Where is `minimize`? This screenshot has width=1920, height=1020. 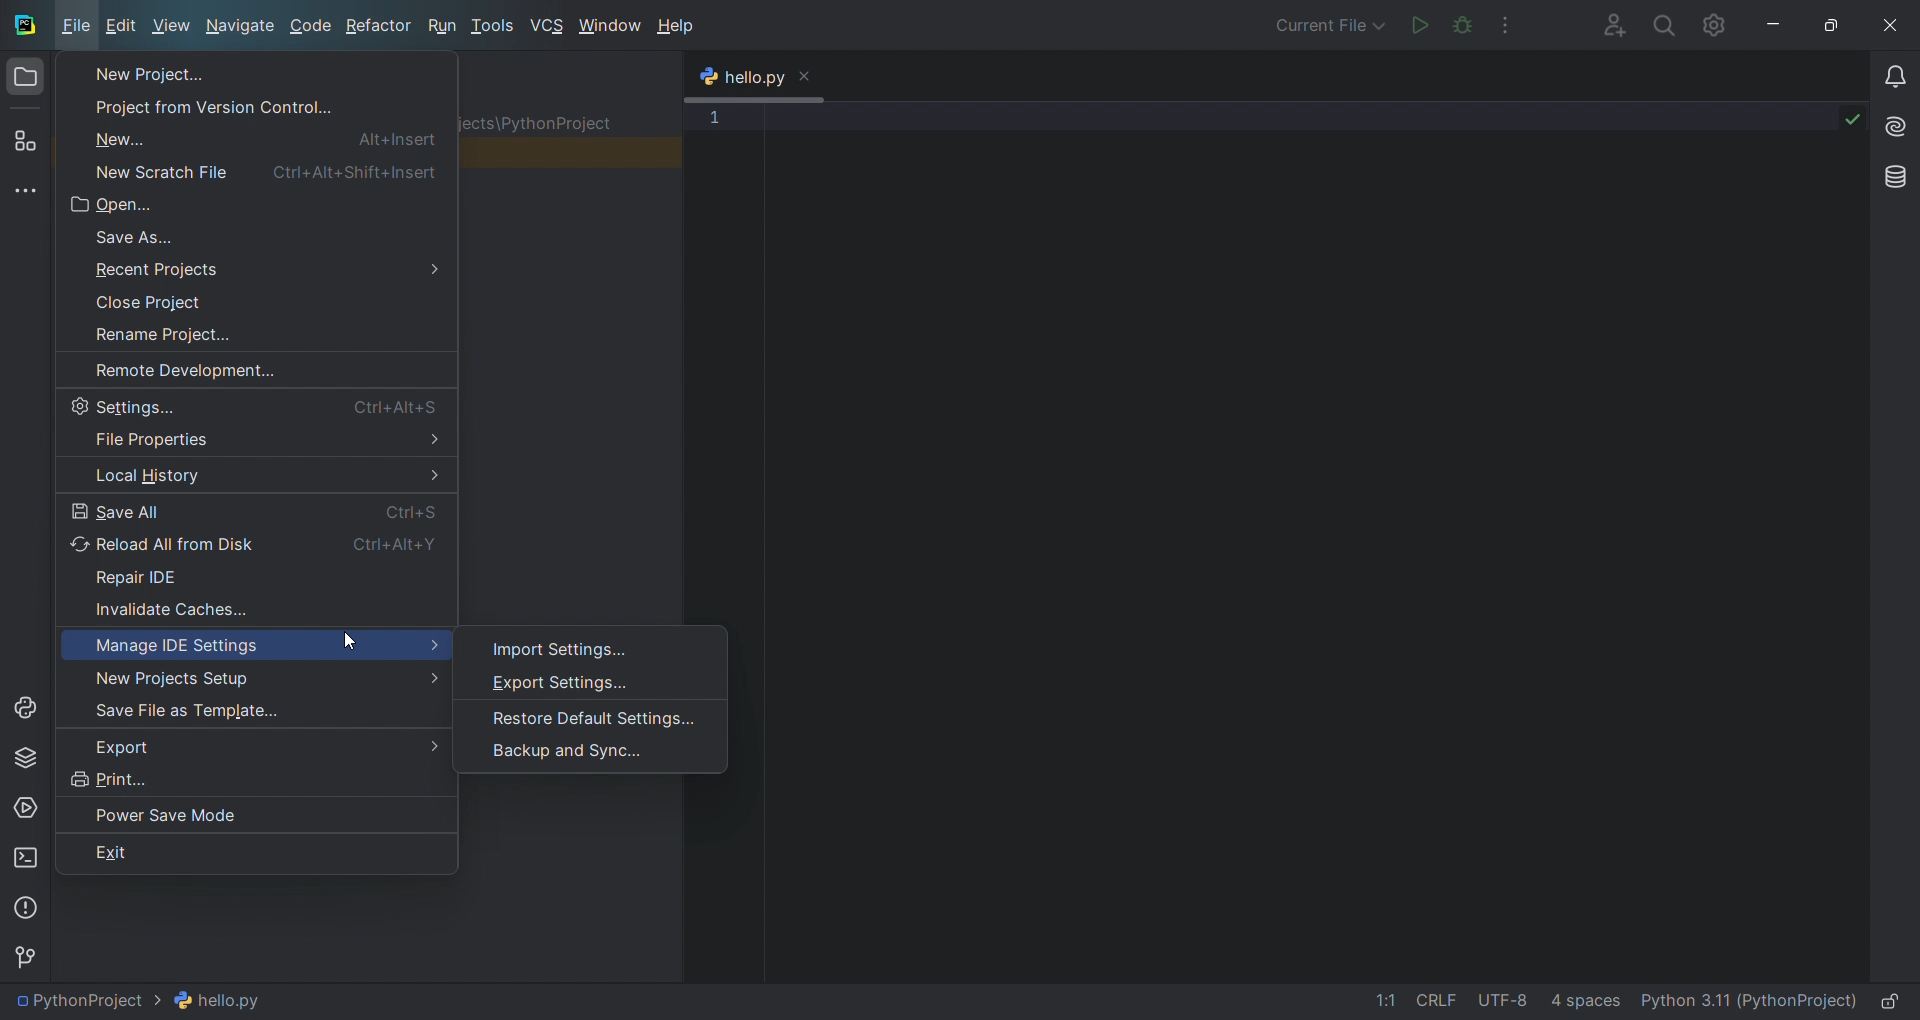
minimize is located at coordinates (1772, 23).